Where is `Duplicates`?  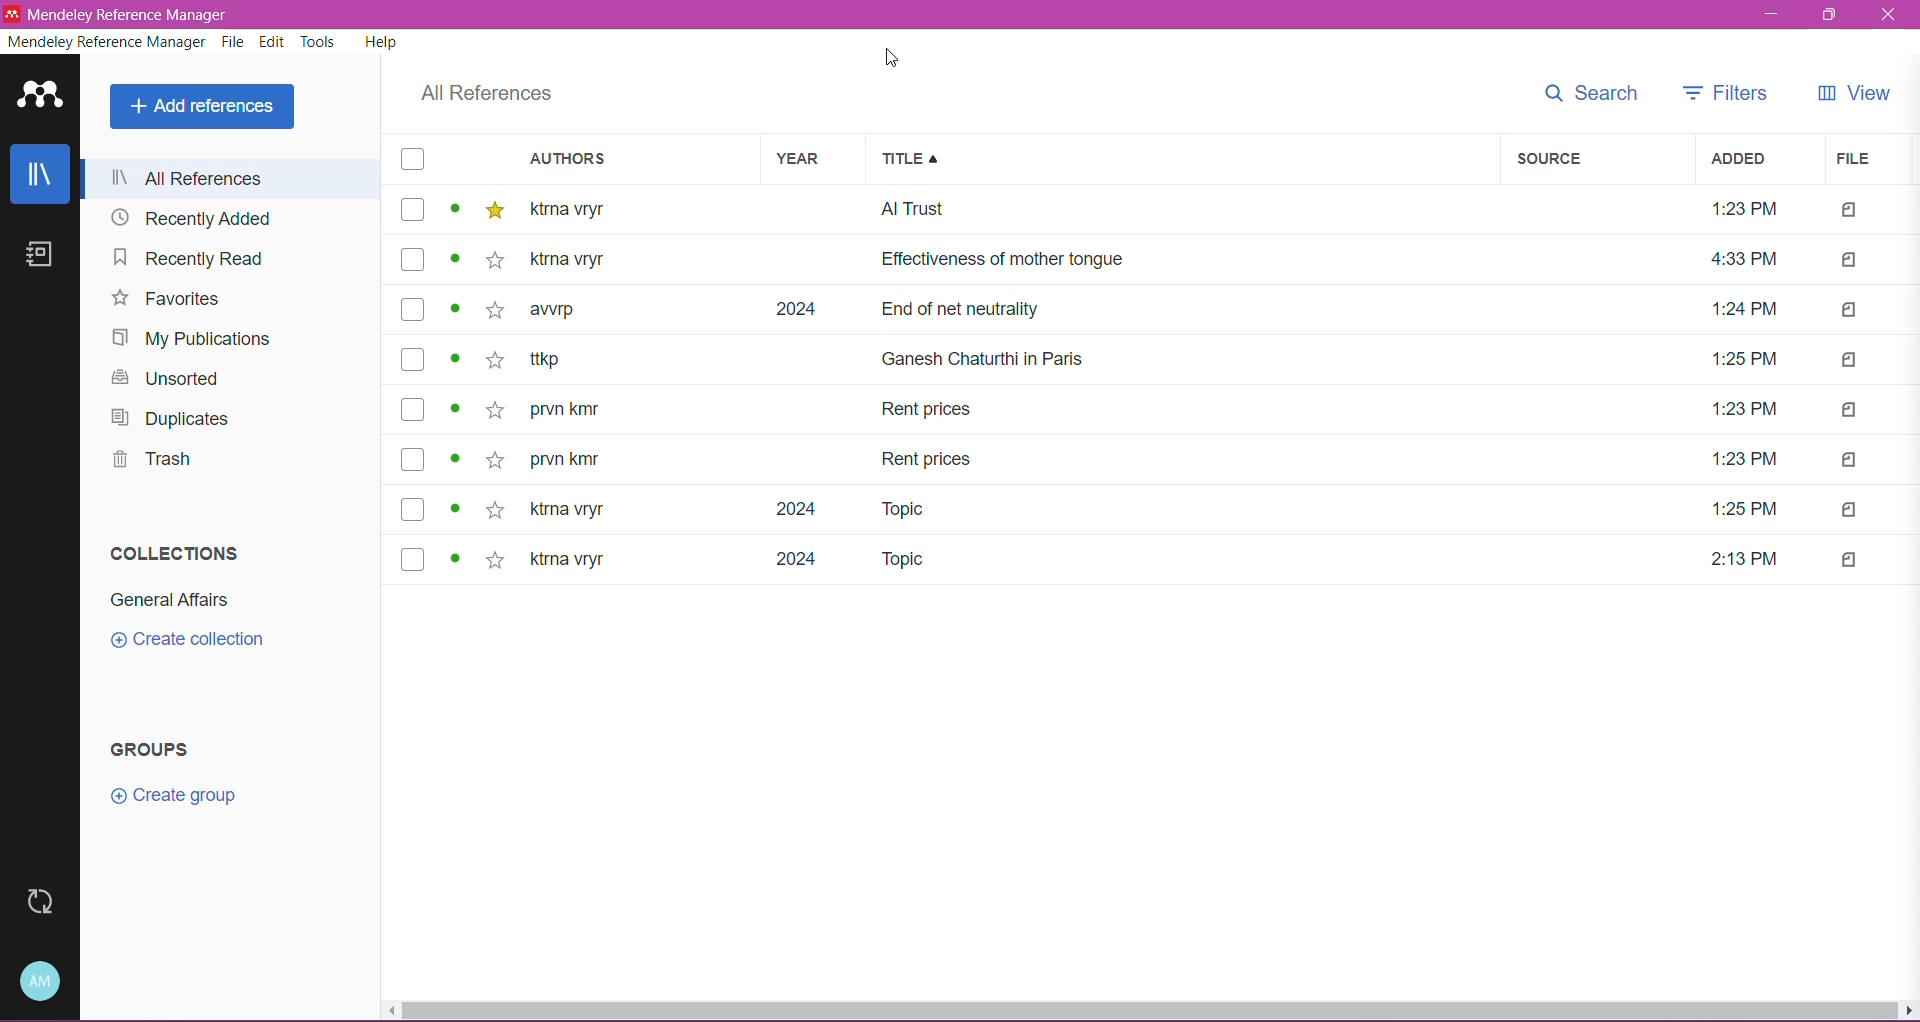
Duplicates is located at coordinates (174, 420).